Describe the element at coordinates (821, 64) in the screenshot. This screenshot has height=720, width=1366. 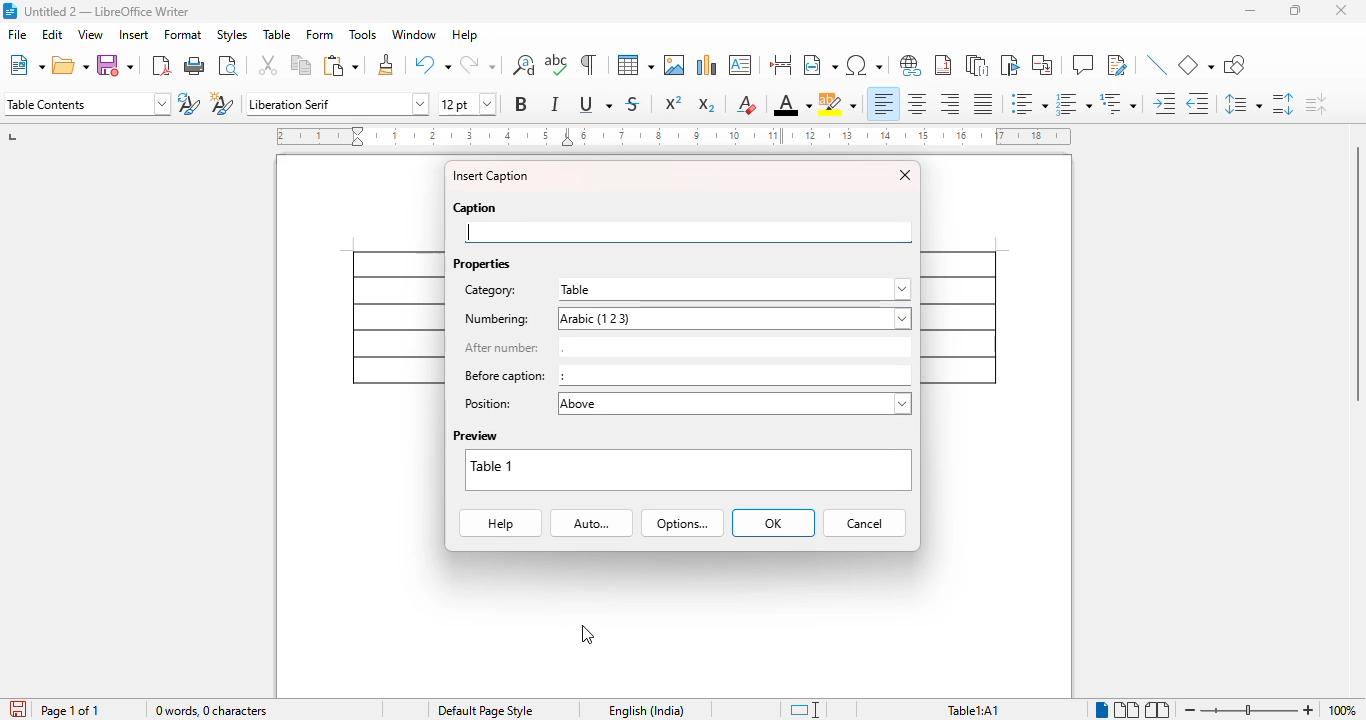
I see `insert field` at that location.